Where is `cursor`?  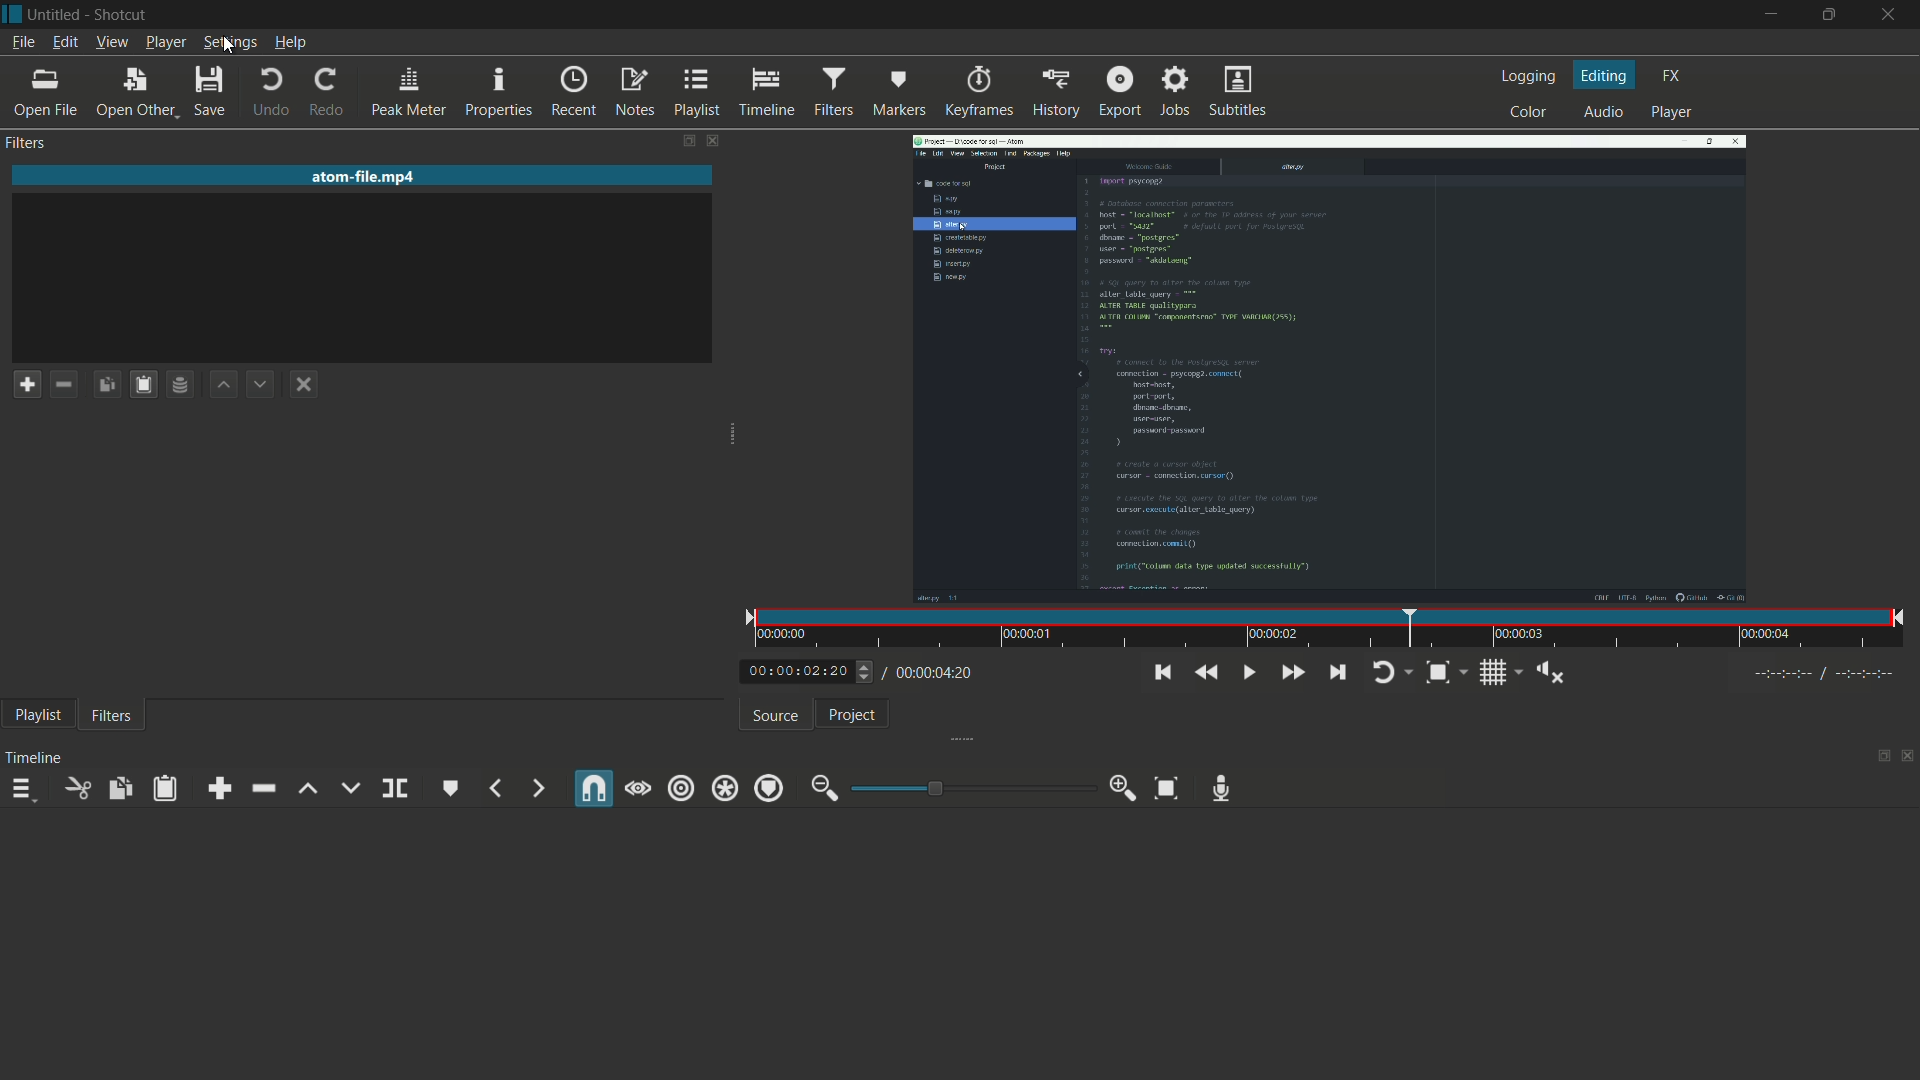
cursor is located at coordinates (228, 48).